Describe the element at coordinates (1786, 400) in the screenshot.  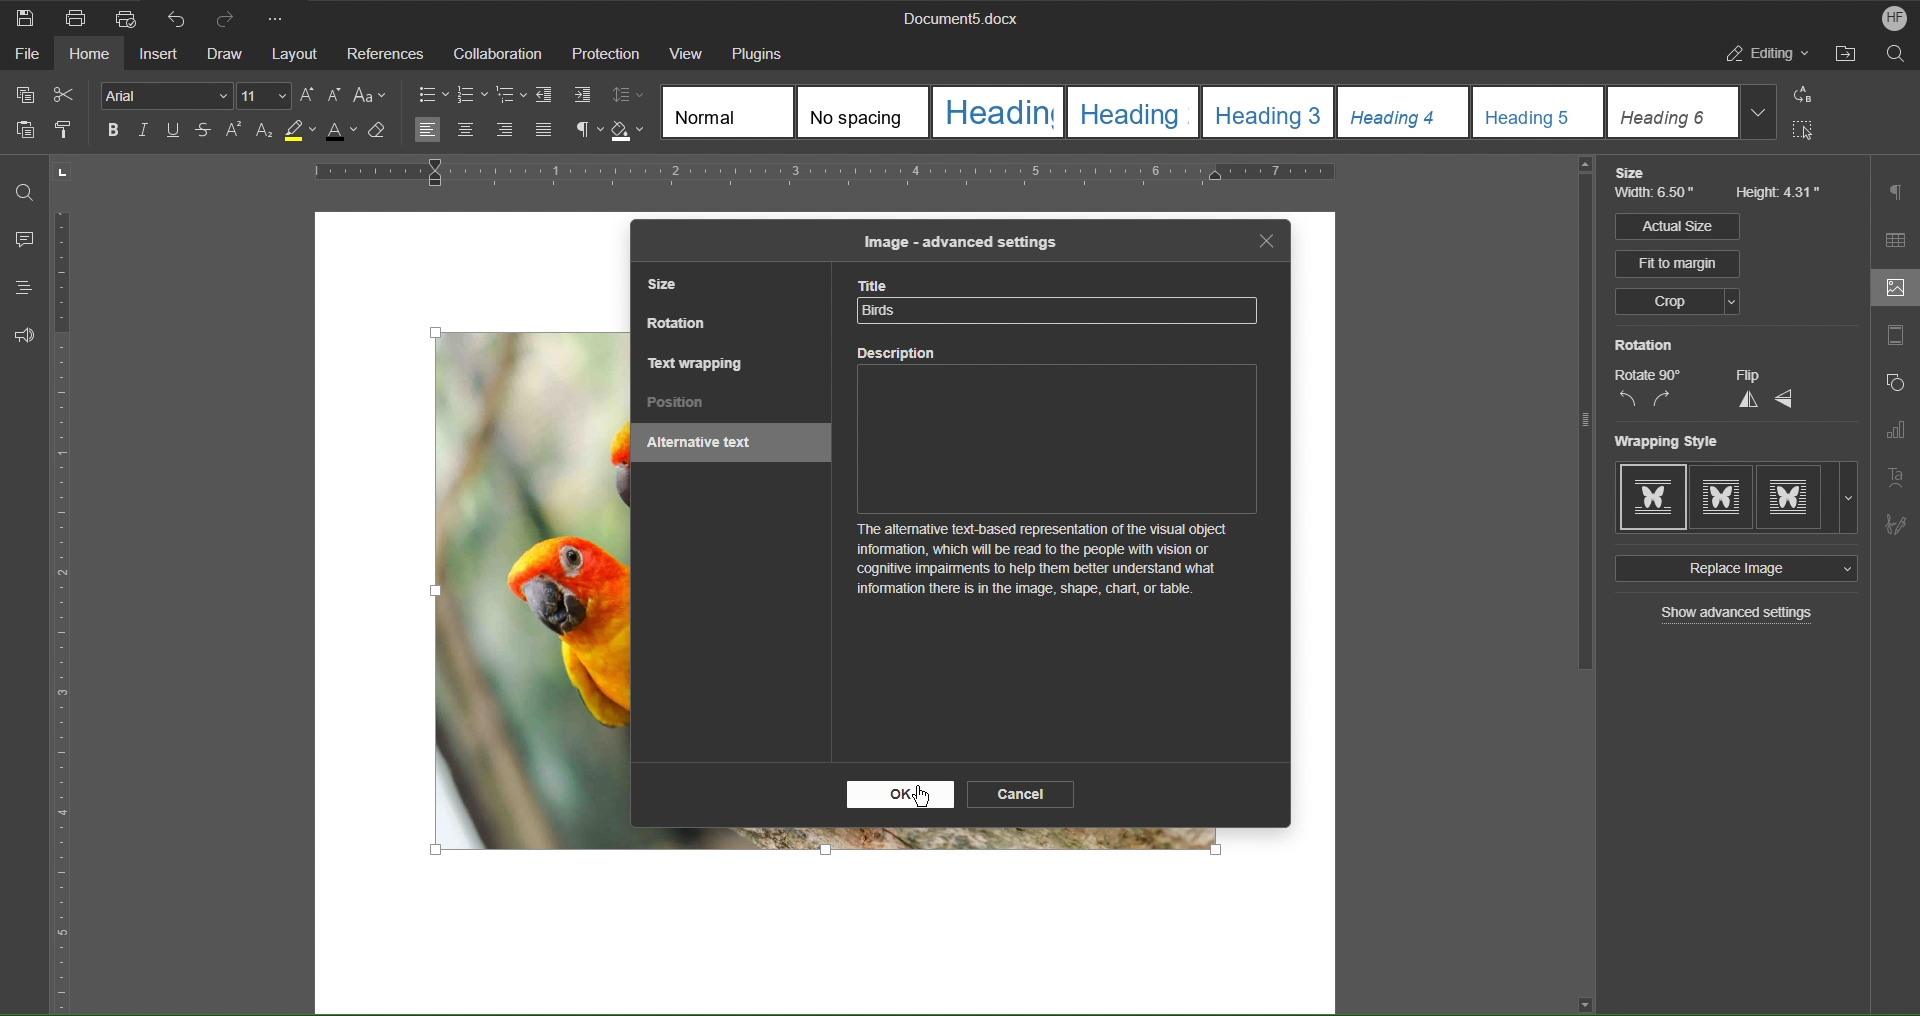
I see `Horizontal Flip` at that location.